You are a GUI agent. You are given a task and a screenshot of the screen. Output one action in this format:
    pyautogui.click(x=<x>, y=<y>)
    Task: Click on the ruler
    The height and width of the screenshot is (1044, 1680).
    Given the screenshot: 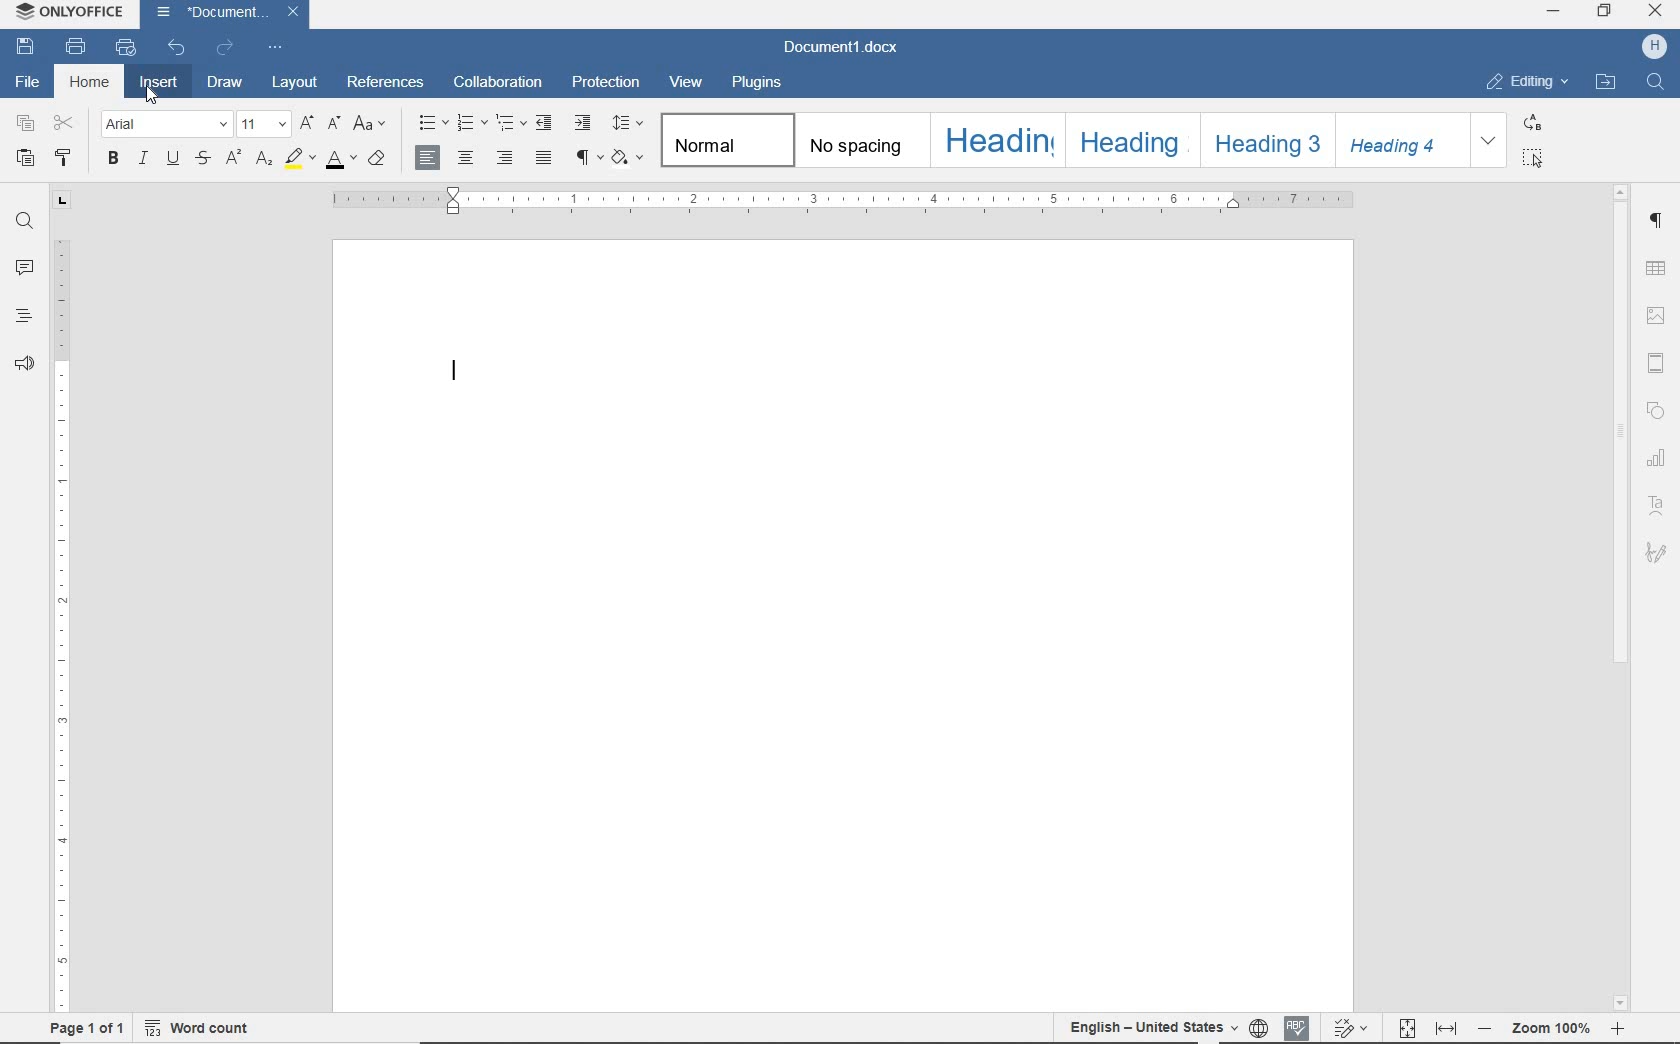 What is the action you would take?
    pyautogui.click(x=66, y=602)
    